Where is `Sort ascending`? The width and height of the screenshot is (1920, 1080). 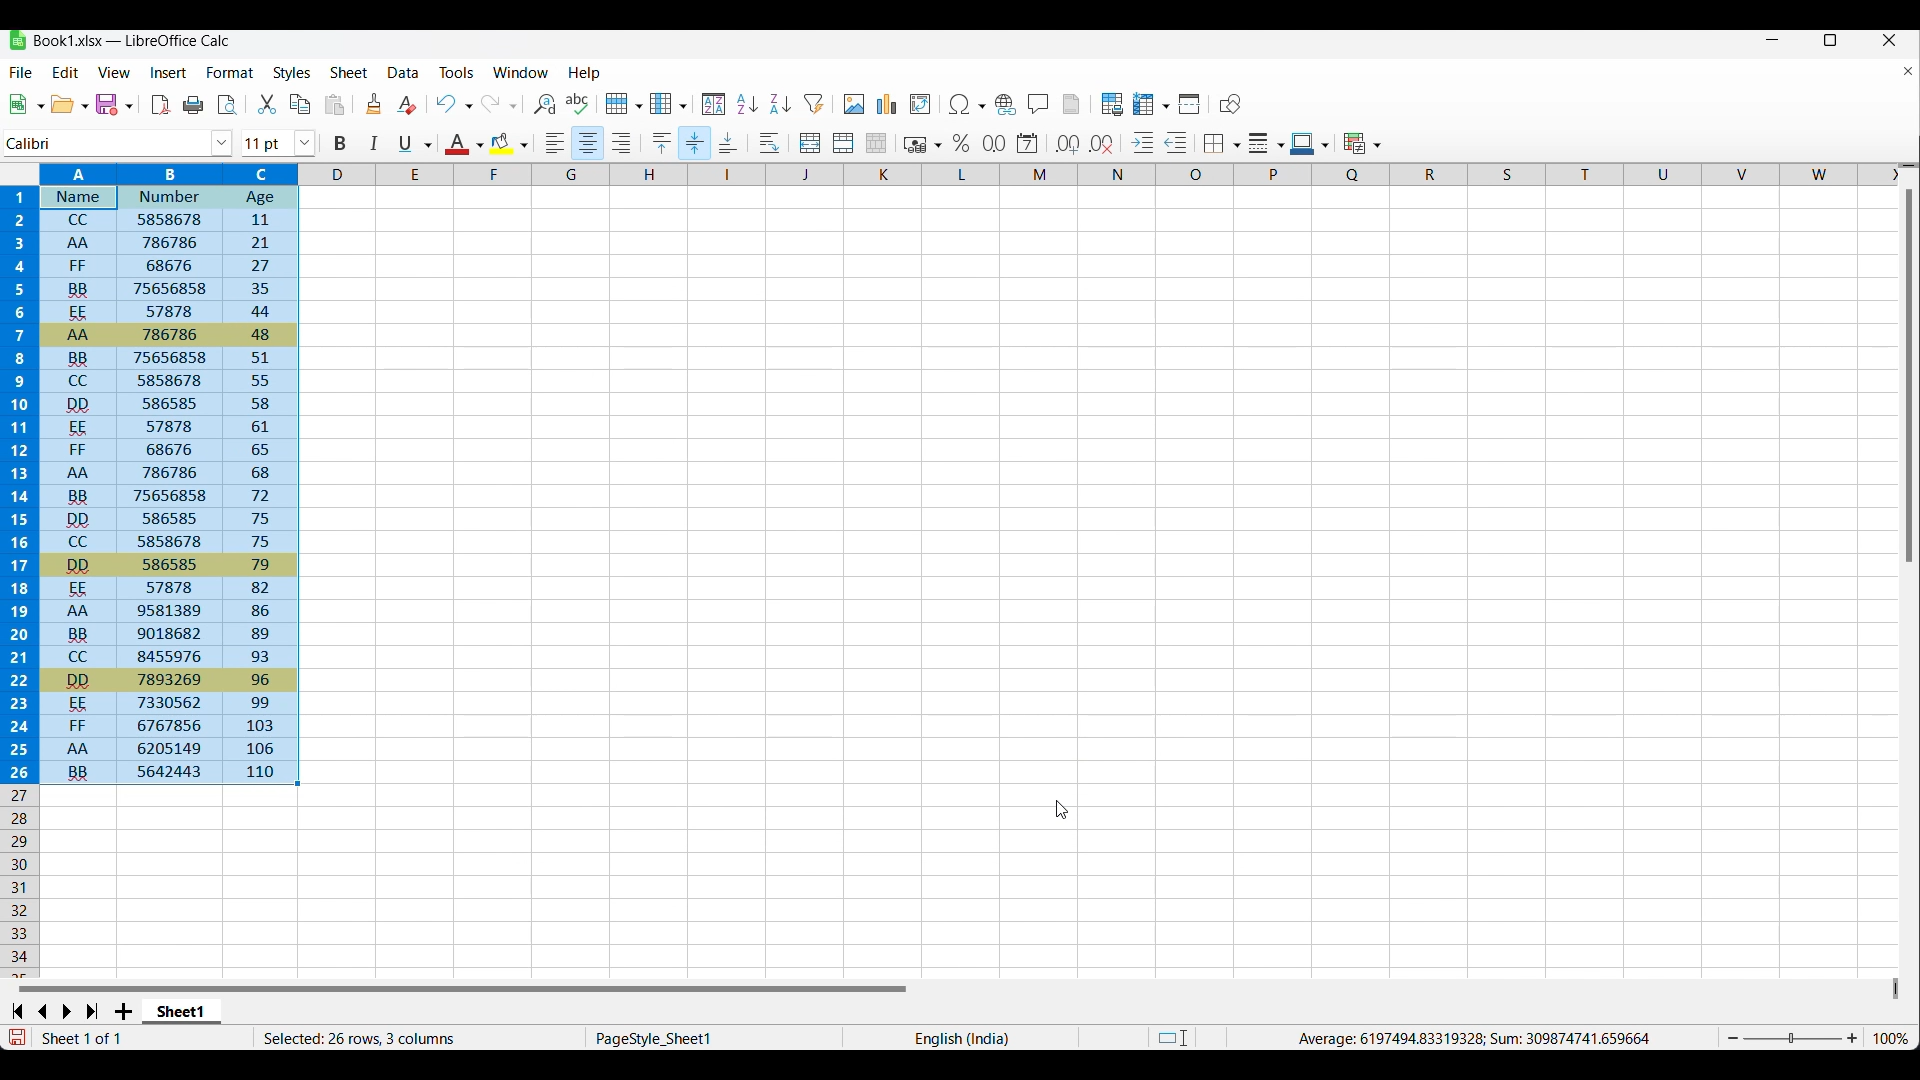
Sort ascending is located at coordinates (748, 104).